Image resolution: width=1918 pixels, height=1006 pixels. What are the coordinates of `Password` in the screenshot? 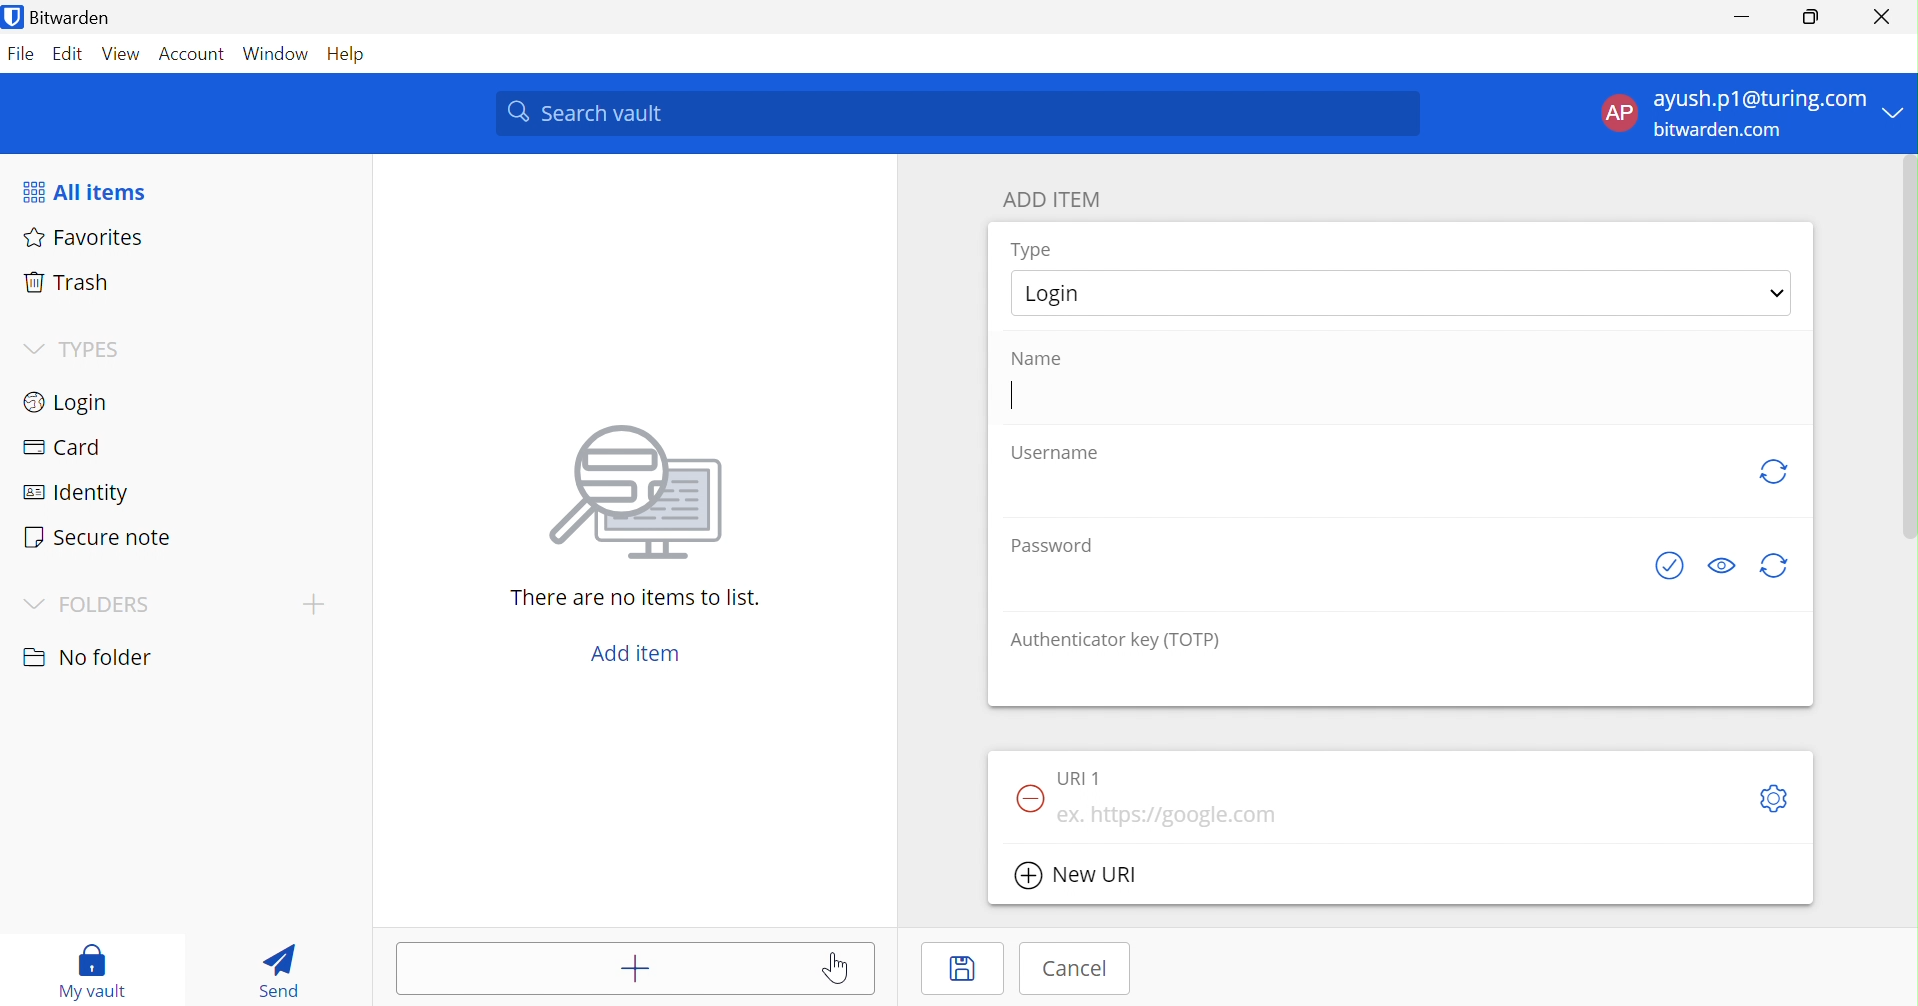 It's located at (1051, 546).